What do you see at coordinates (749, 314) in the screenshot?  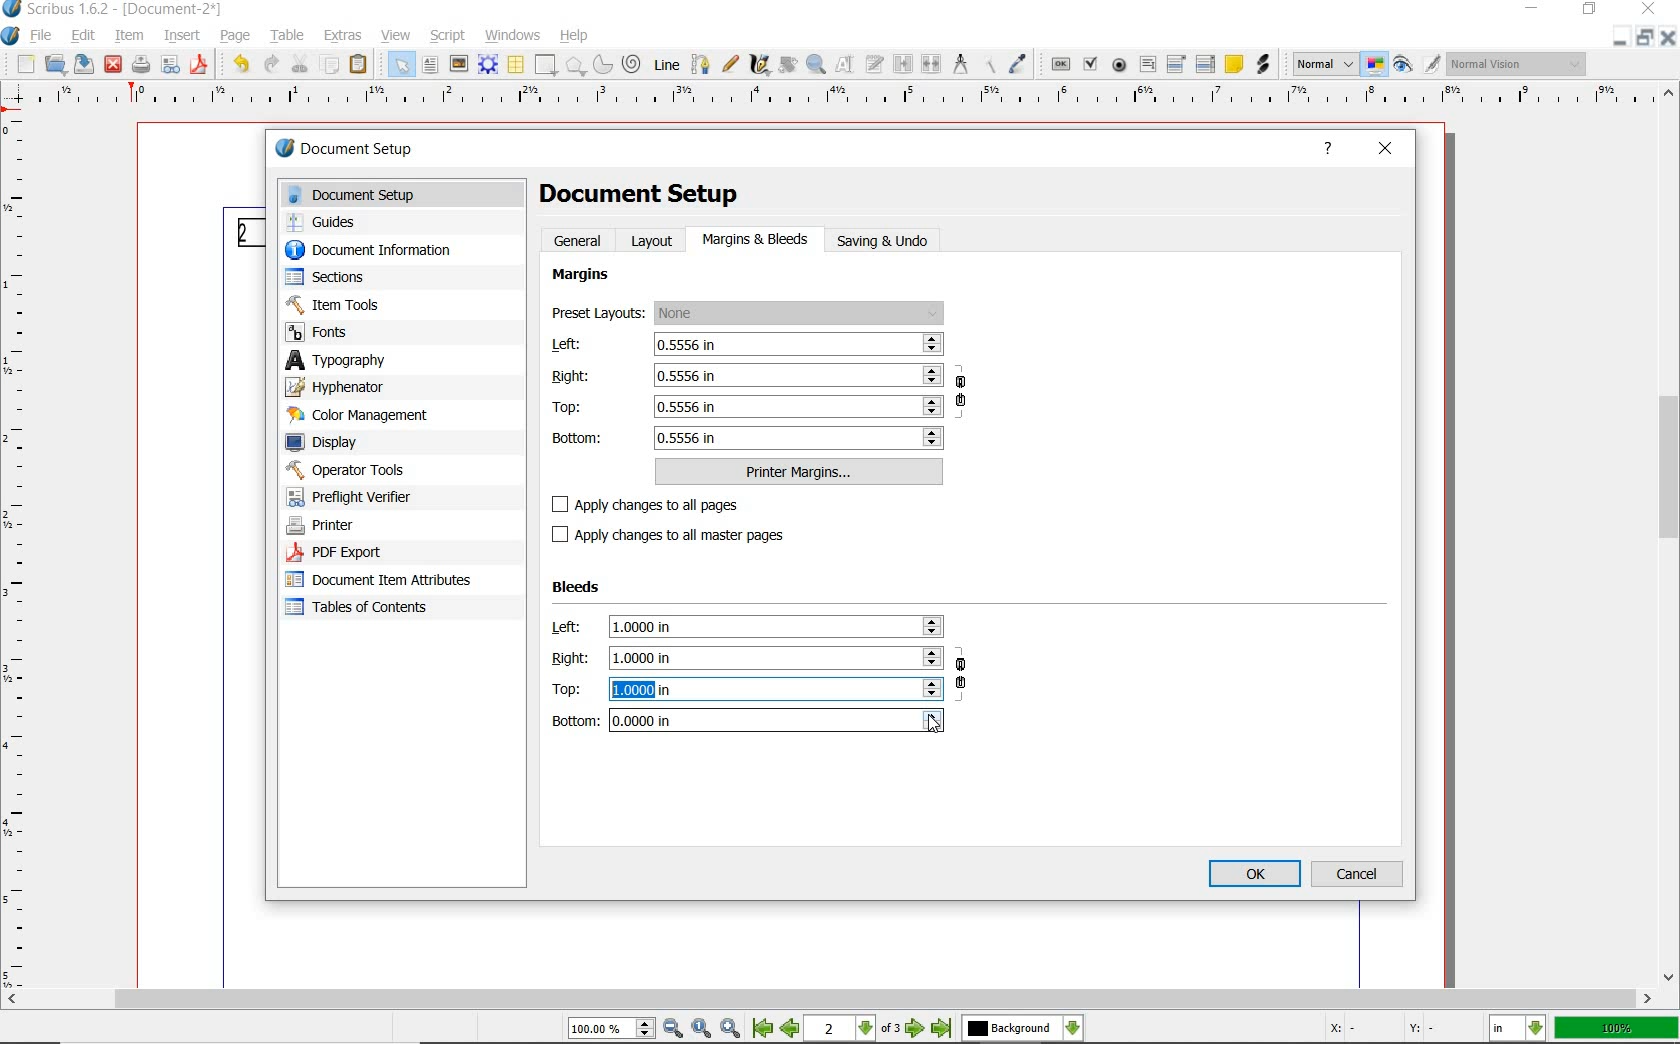 I see `preset layouts` at bounding box center [749, 314].